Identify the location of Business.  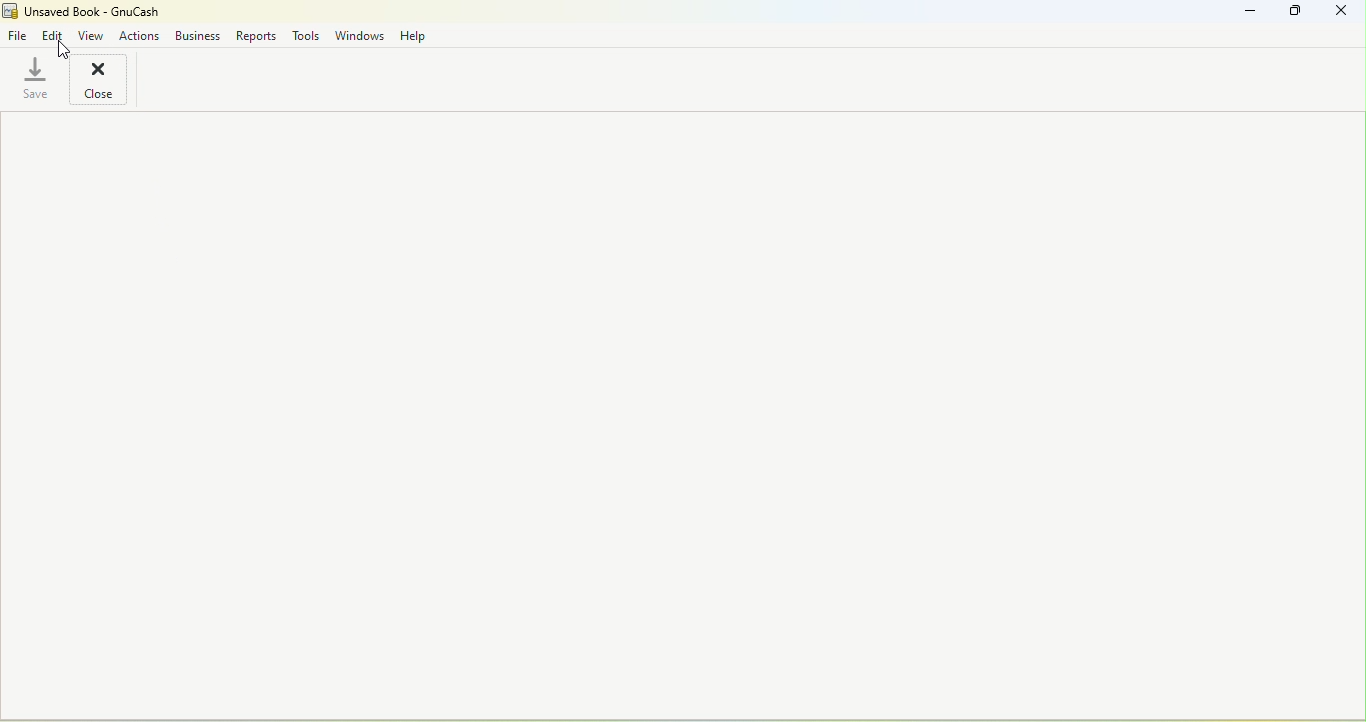
(197, 34).